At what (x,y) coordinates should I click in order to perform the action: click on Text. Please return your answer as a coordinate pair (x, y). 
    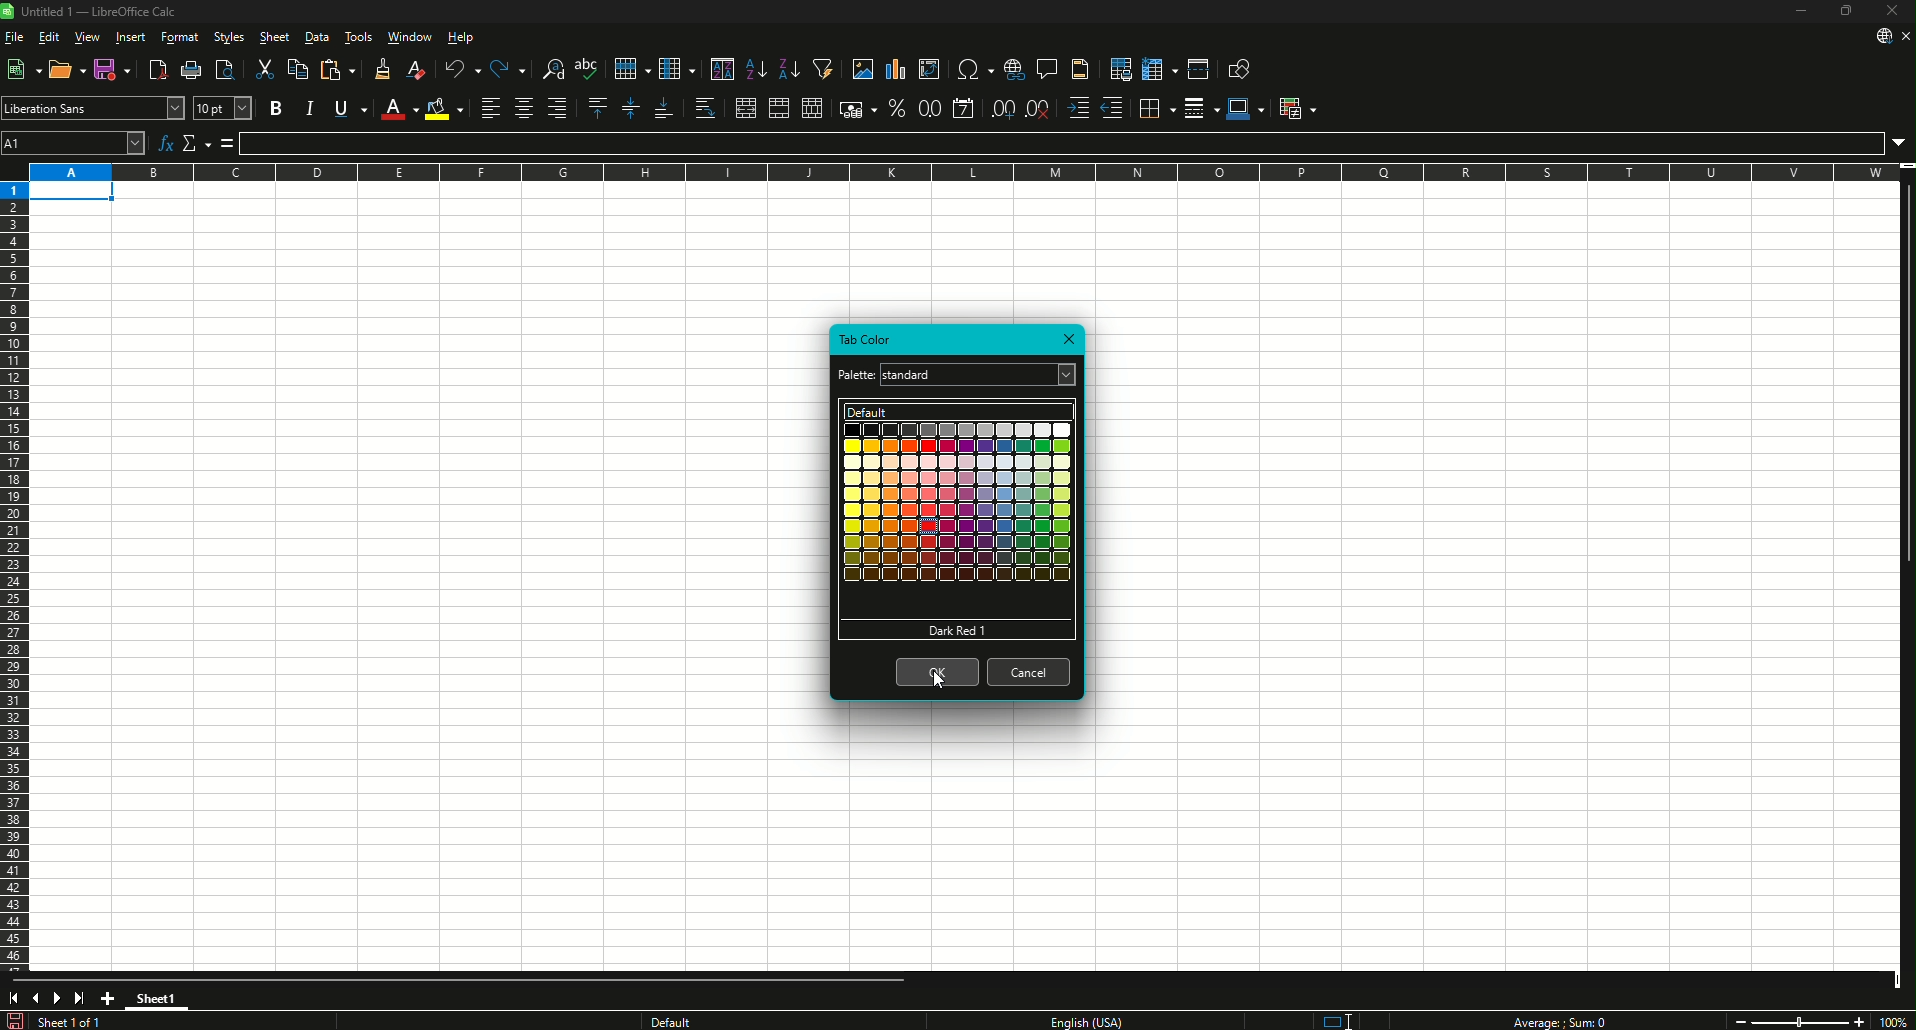
    Looking at the image, I should click on (74, 1021).